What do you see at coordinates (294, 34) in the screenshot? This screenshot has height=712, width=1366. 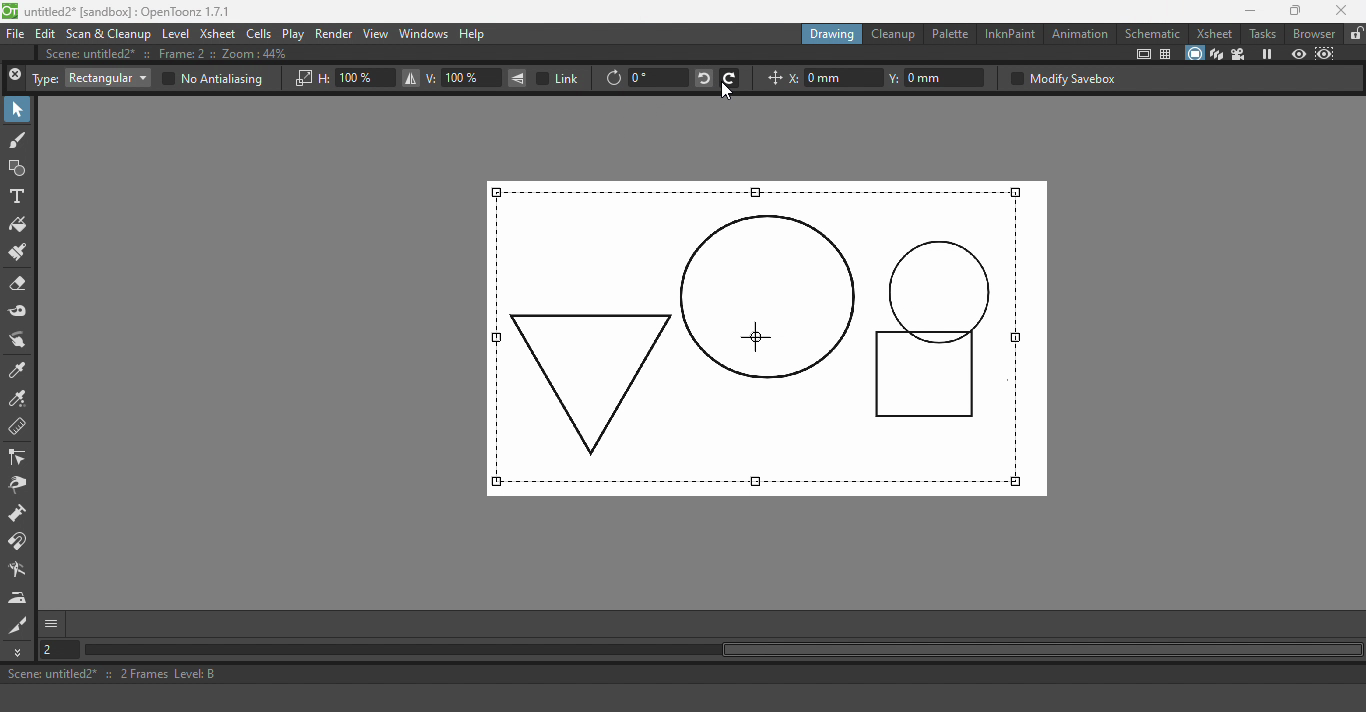 I see `Play` at bounding box center [294, 34].